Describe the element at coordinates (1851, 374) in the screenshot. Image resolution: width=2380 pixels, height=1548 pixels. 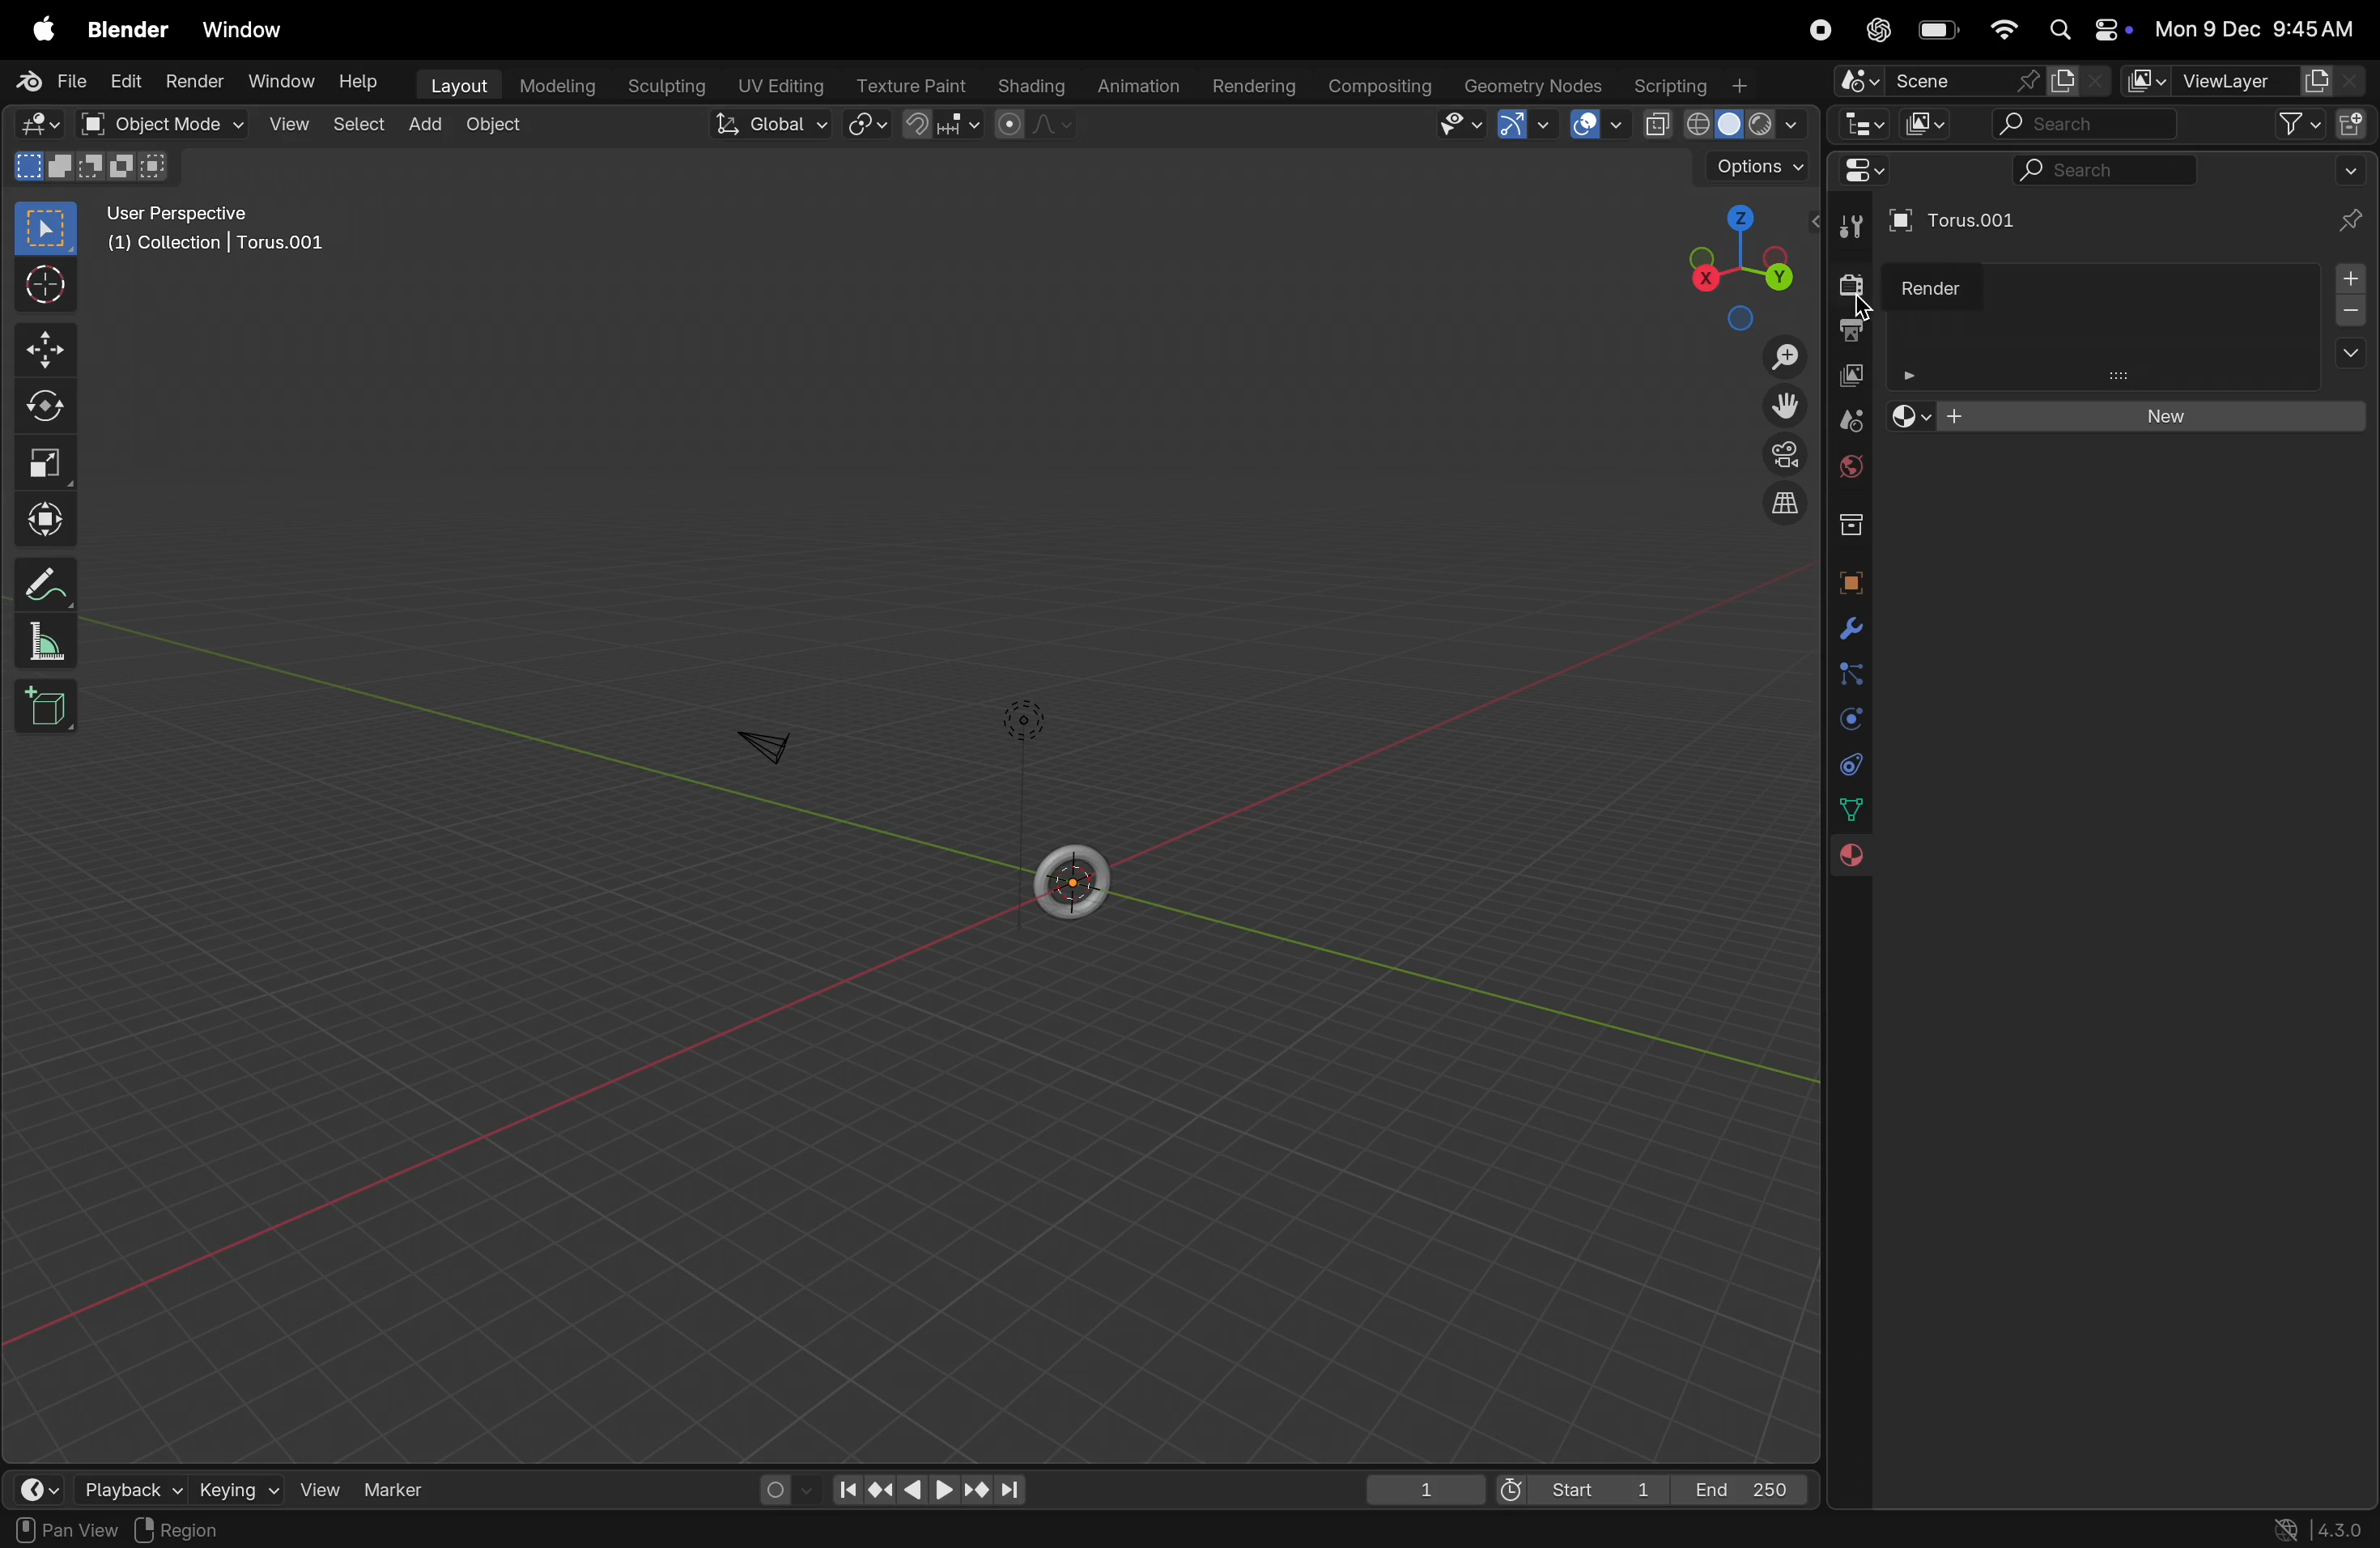
I see `view layer` at that location.